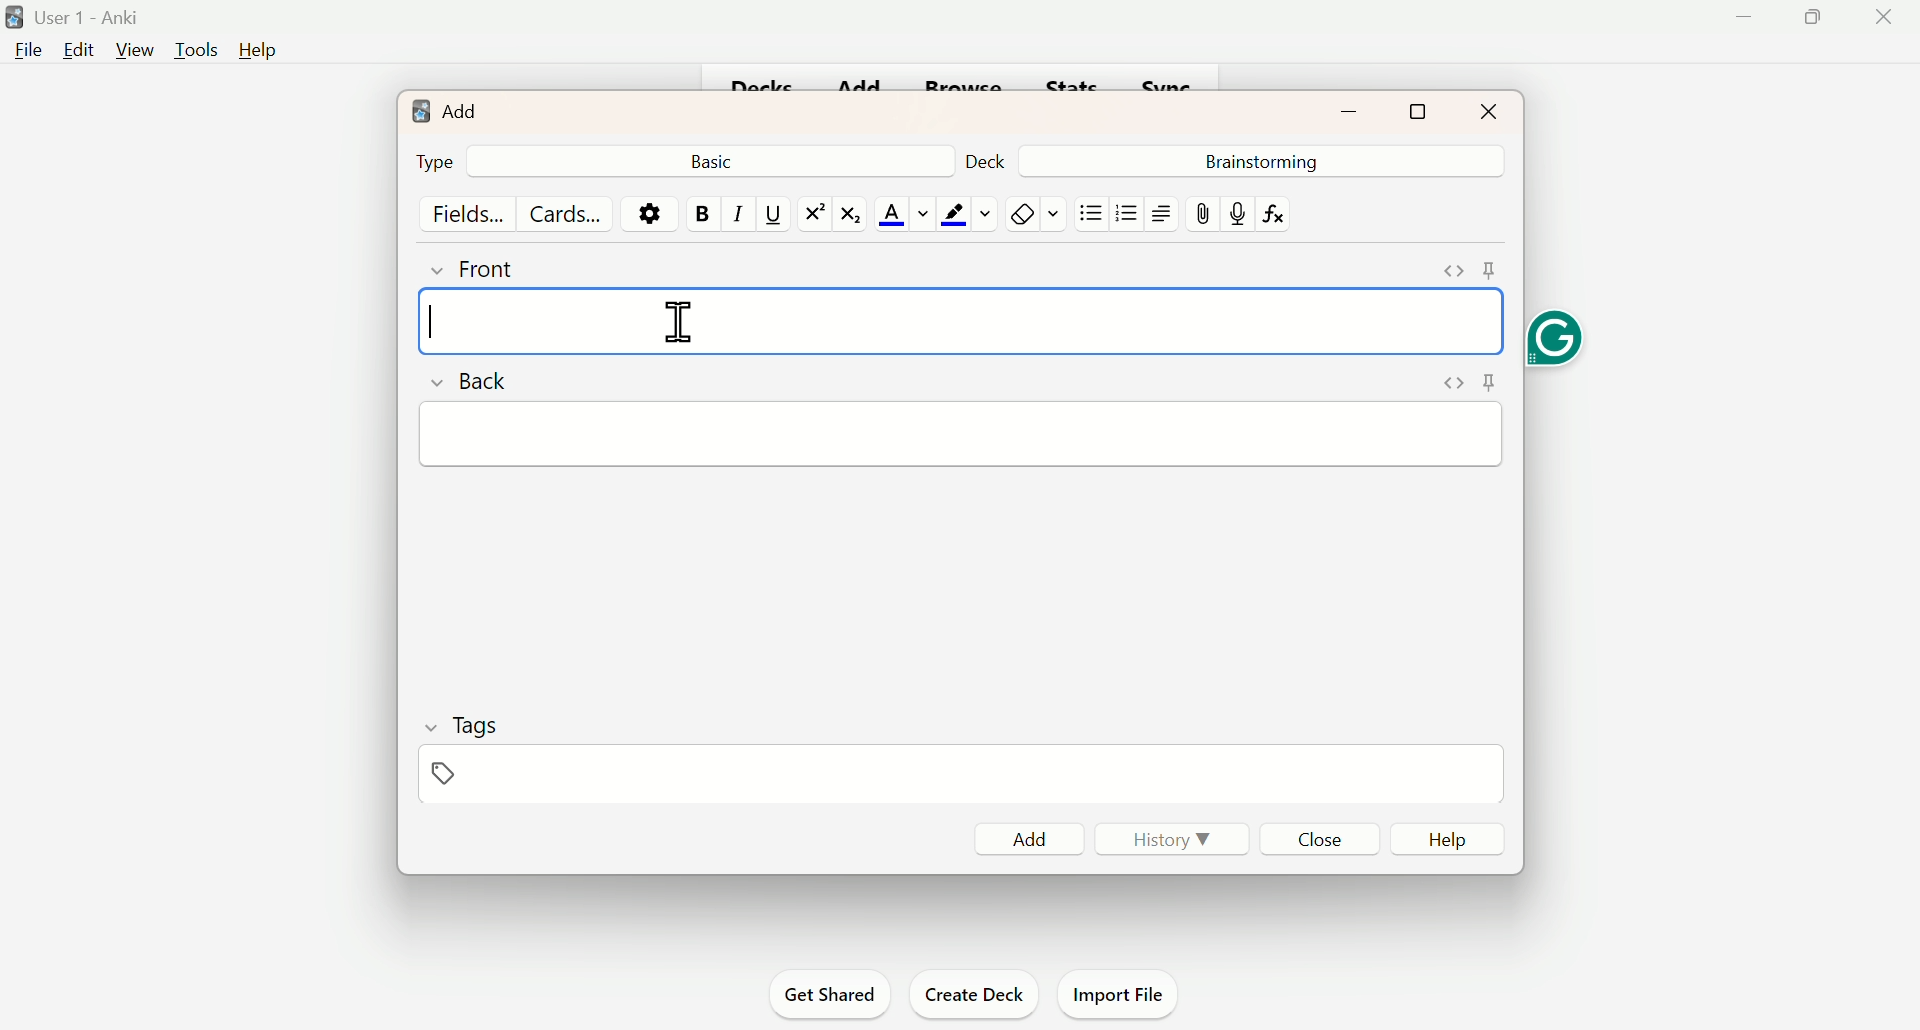 The height and width of the screenshot is (1030, 1920). I want to click on , so click(715, 160).